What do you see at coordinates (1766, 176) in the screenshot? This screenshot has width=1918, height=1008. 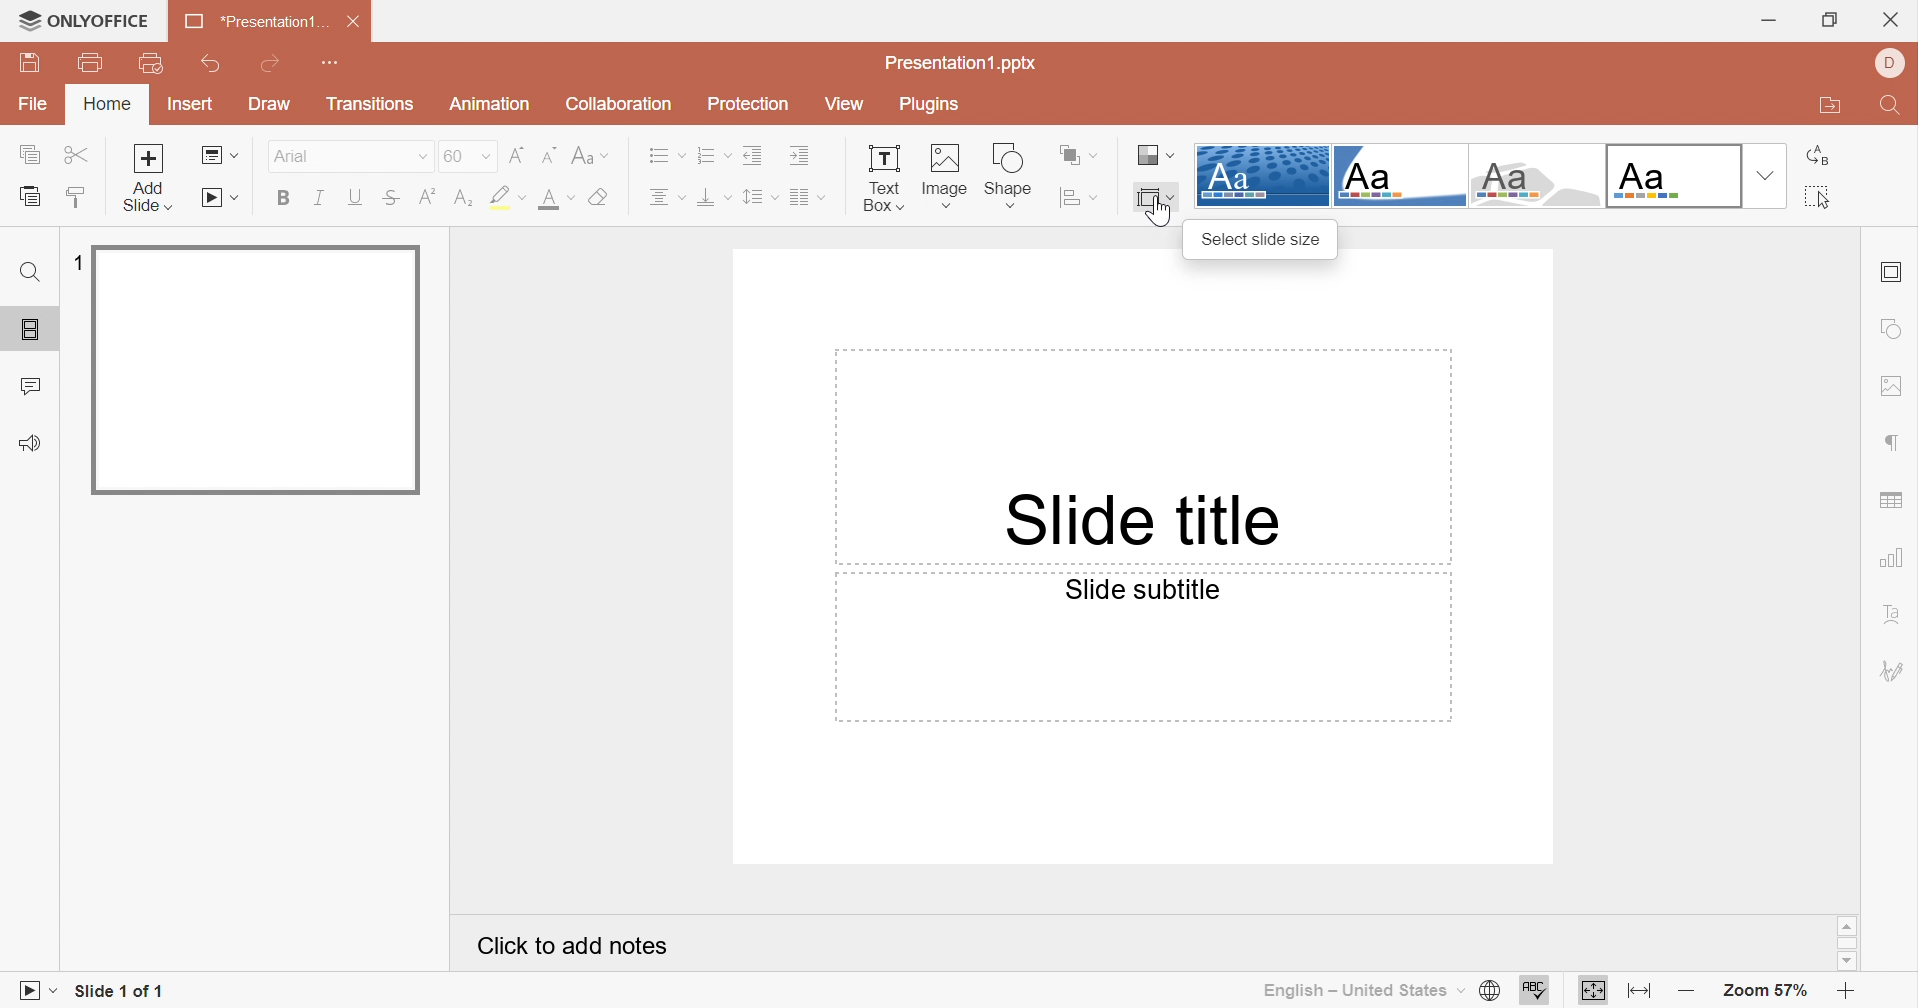 I see `Drop down` at bounding box center [1766, 176].